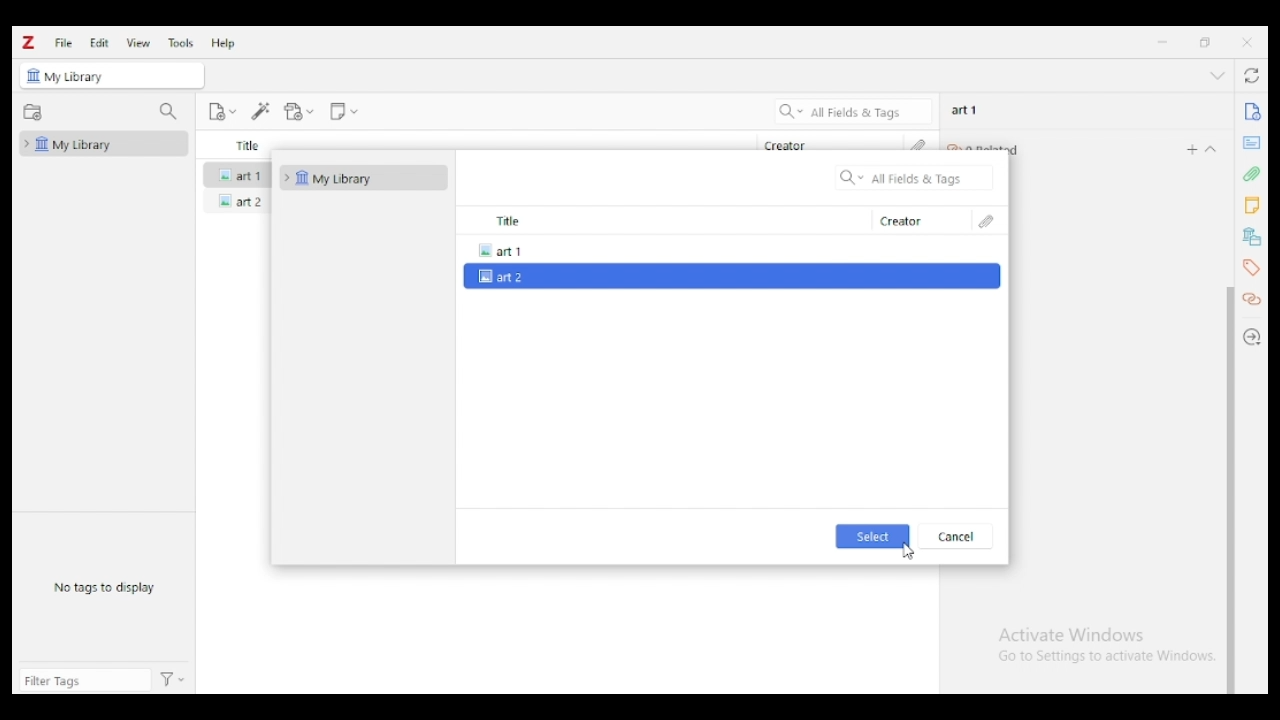 This screenshot has height=720, width=1280. What do you see at coordinates (854, 111) in the screenshot?
I see `search all fields & tags` at bounding box center [854, 111].